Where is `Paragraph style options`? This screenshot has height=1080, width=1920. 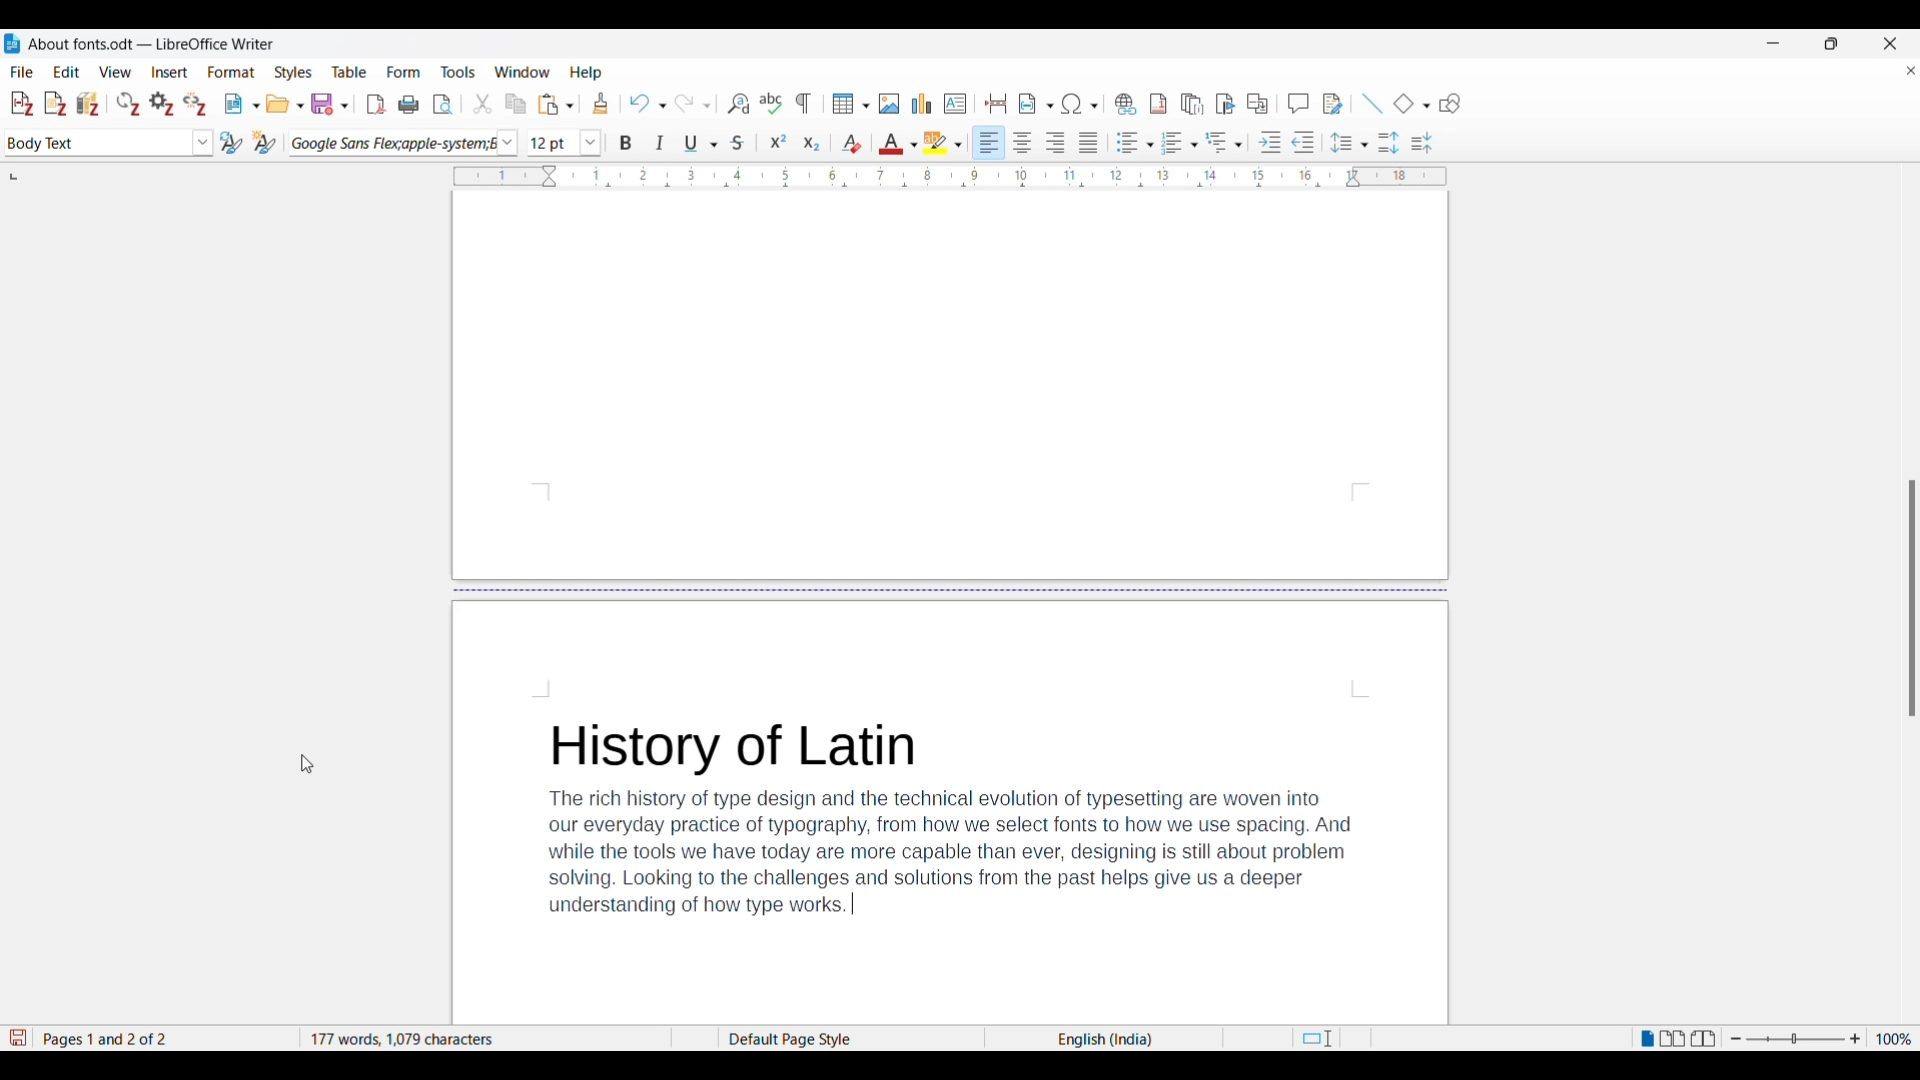
Paragraph style options is located at coordinates (203, 143).